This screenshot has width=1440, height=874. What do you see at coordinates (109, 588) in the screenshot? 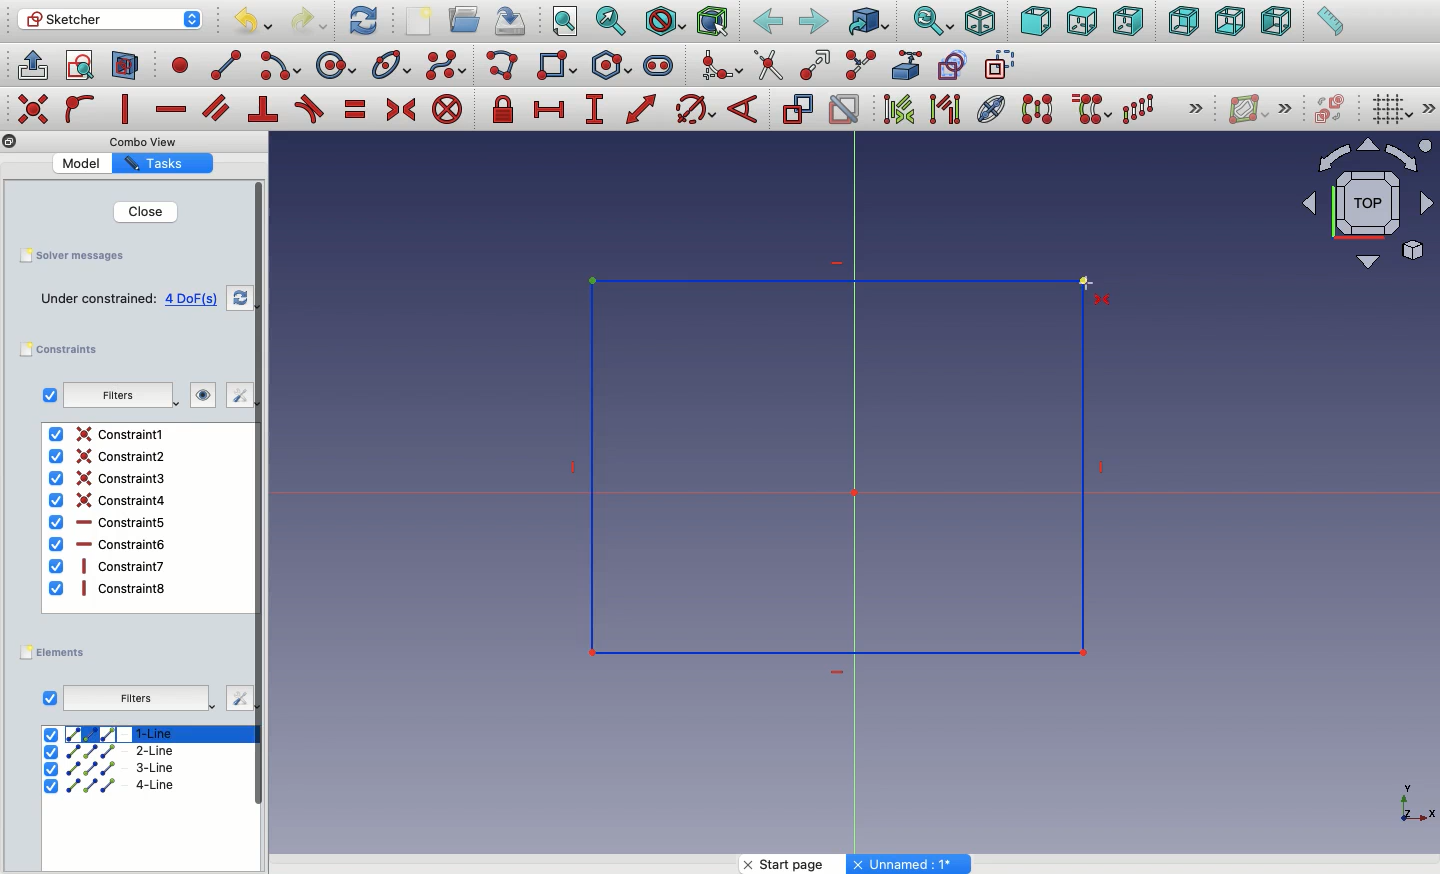
I see `Constraint8` at bounding box center [109, 588].